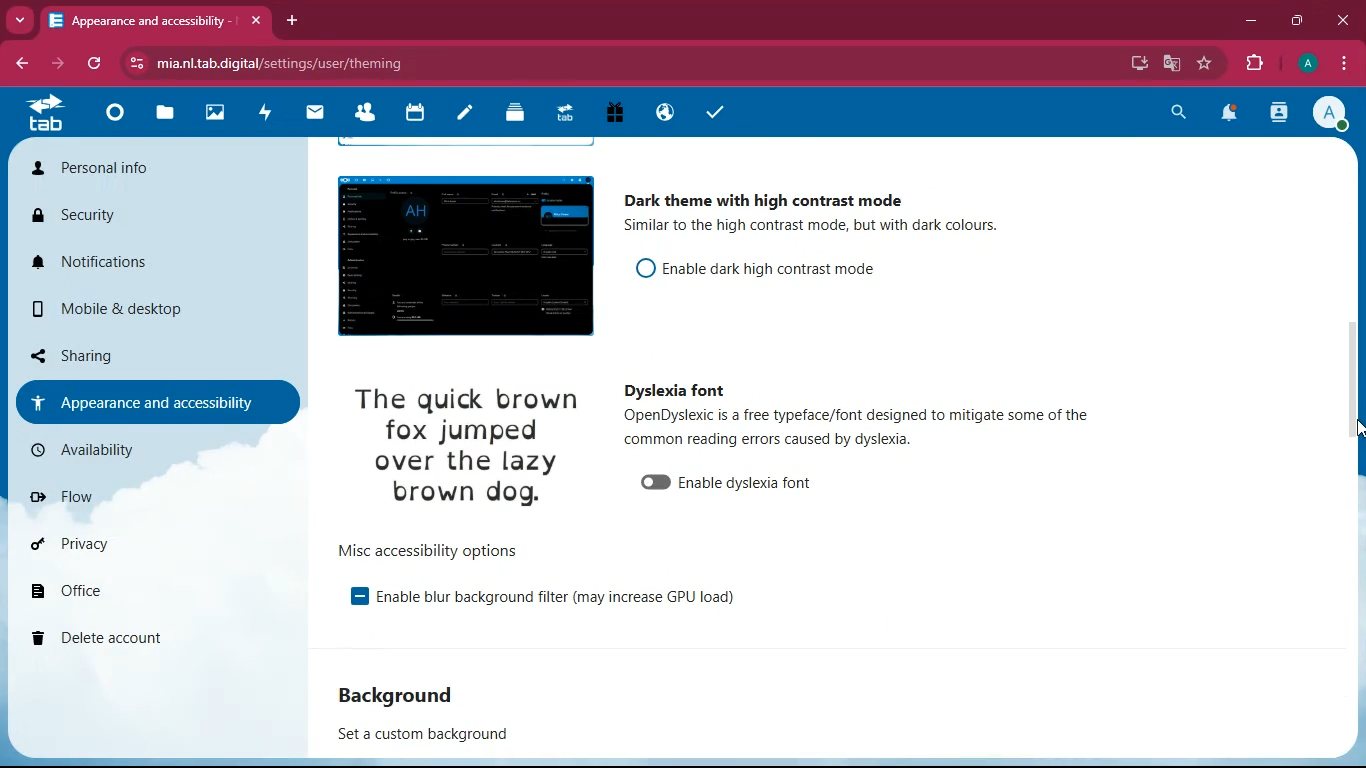 Image resolution: width=1366 pixels, height=768 pixels. What do you see at coordinates (563, 112) in the screenshot?
I see `tab` at bounding box center [563, 112].